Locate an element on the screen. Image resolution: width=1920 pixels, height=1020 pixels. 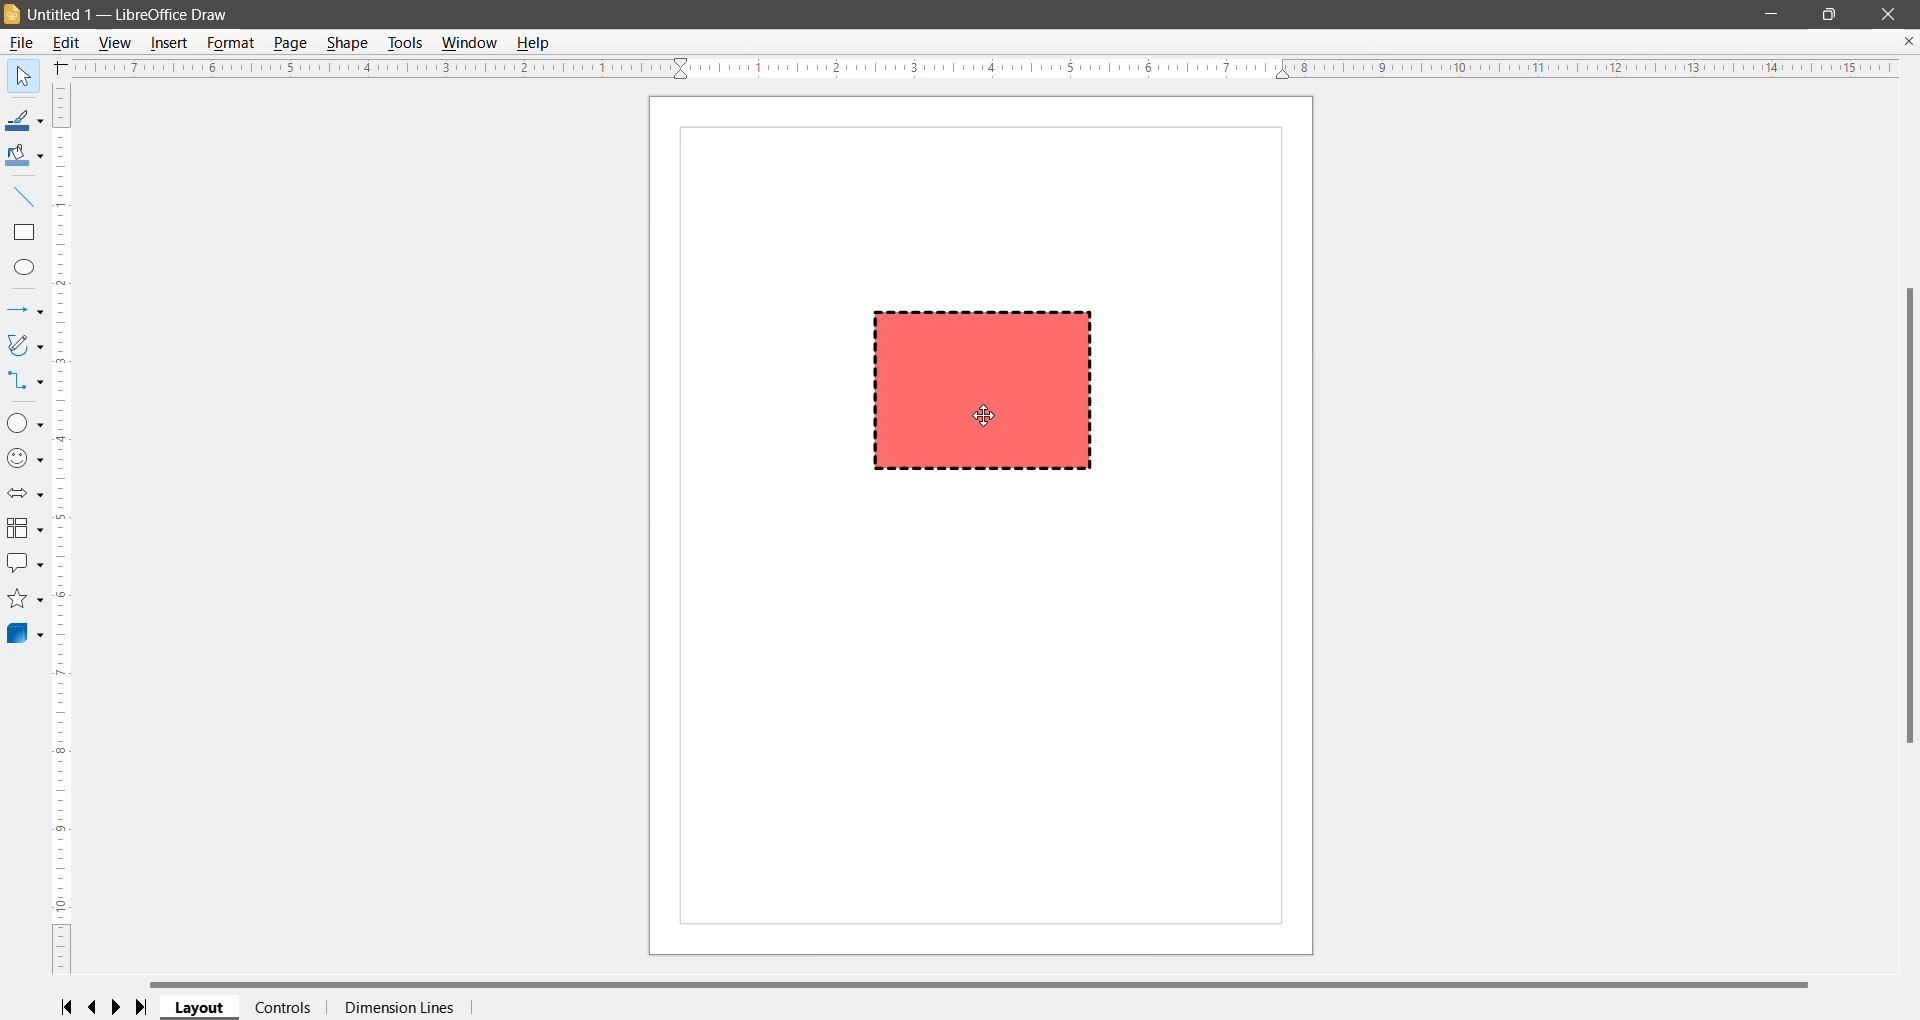
Layout is located at coordinates (200, 1008).